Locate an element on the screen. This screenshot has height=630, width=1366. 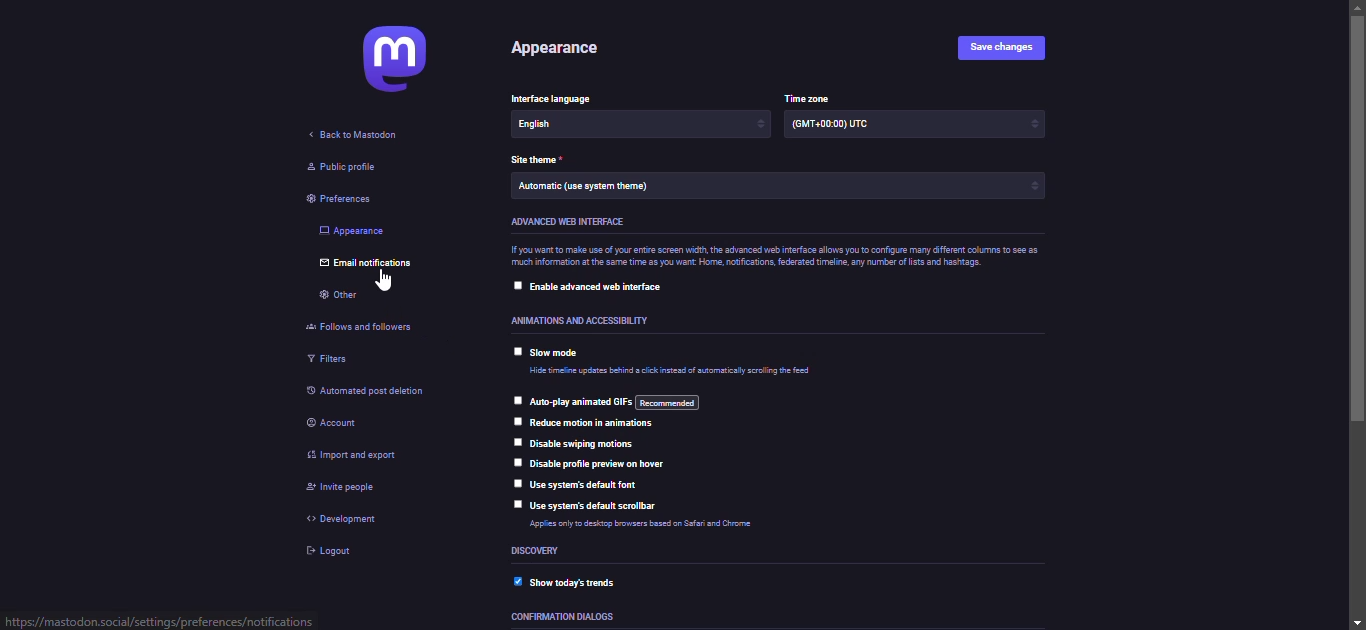
advanced web interface is located at coordinates (570, 223).